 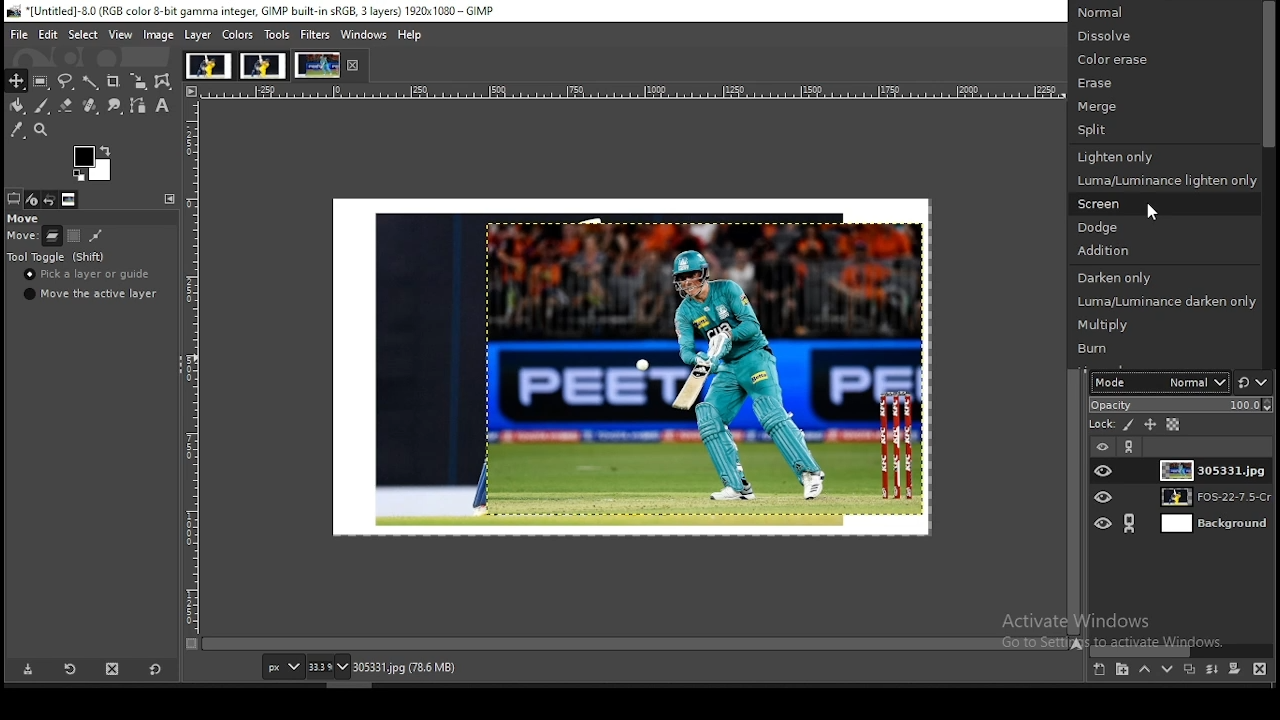 I want to click on color picker tool, so click(x=16, y=129).